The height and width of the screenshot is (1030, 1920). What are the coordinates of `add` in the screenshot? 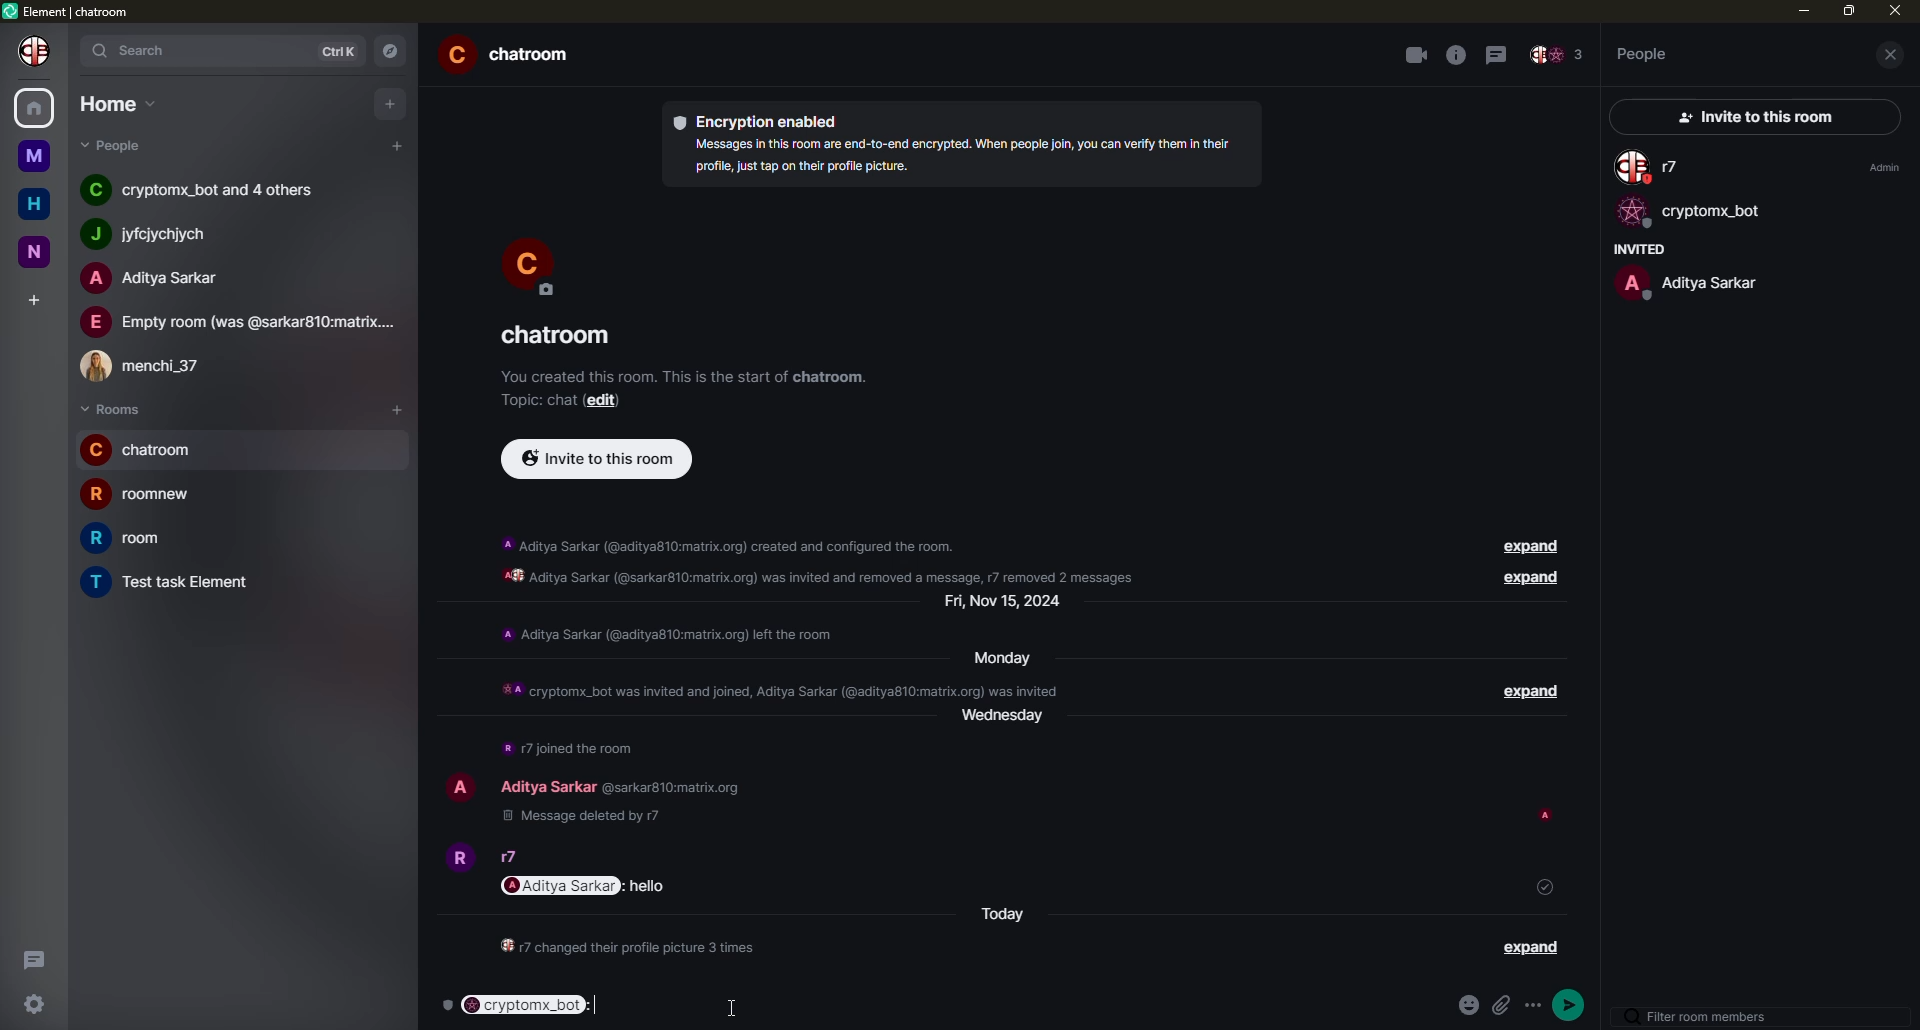 It's located at (36, 299).